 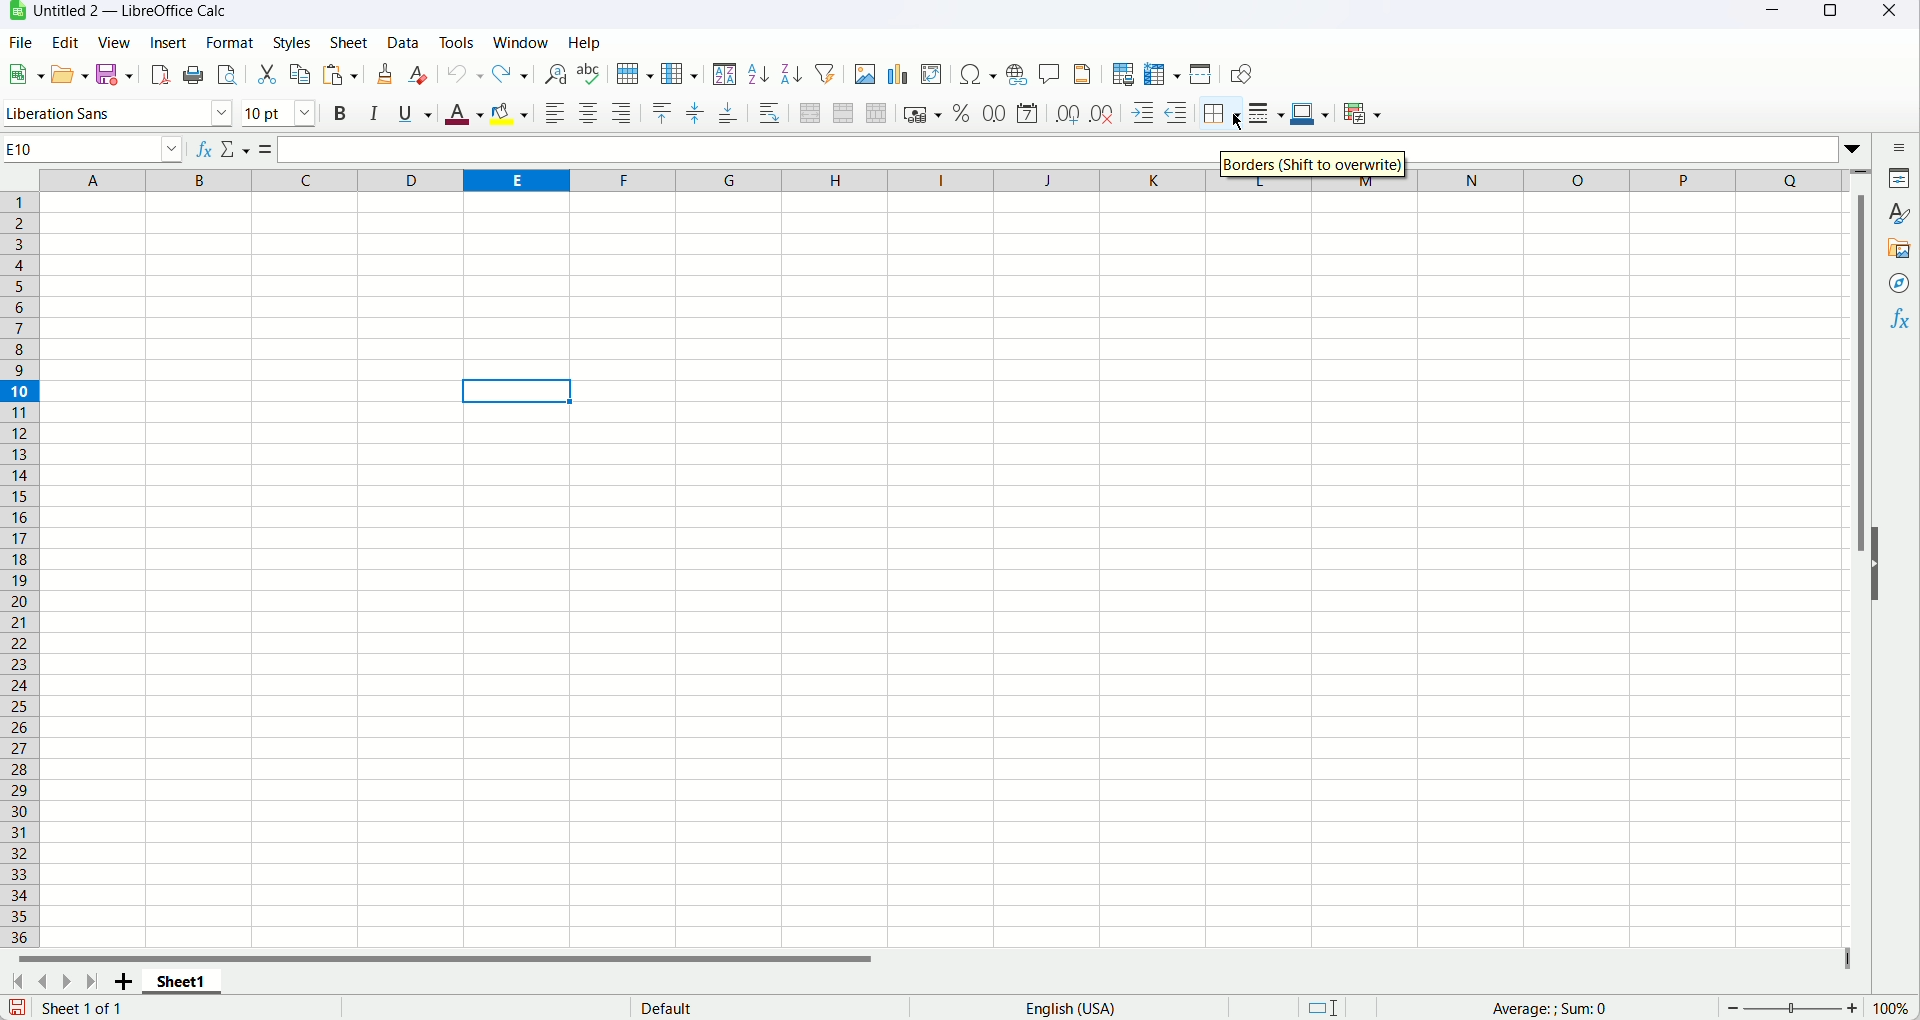 I want to click on Borders (Shift to overwrite), so click(x=1316, y=166).